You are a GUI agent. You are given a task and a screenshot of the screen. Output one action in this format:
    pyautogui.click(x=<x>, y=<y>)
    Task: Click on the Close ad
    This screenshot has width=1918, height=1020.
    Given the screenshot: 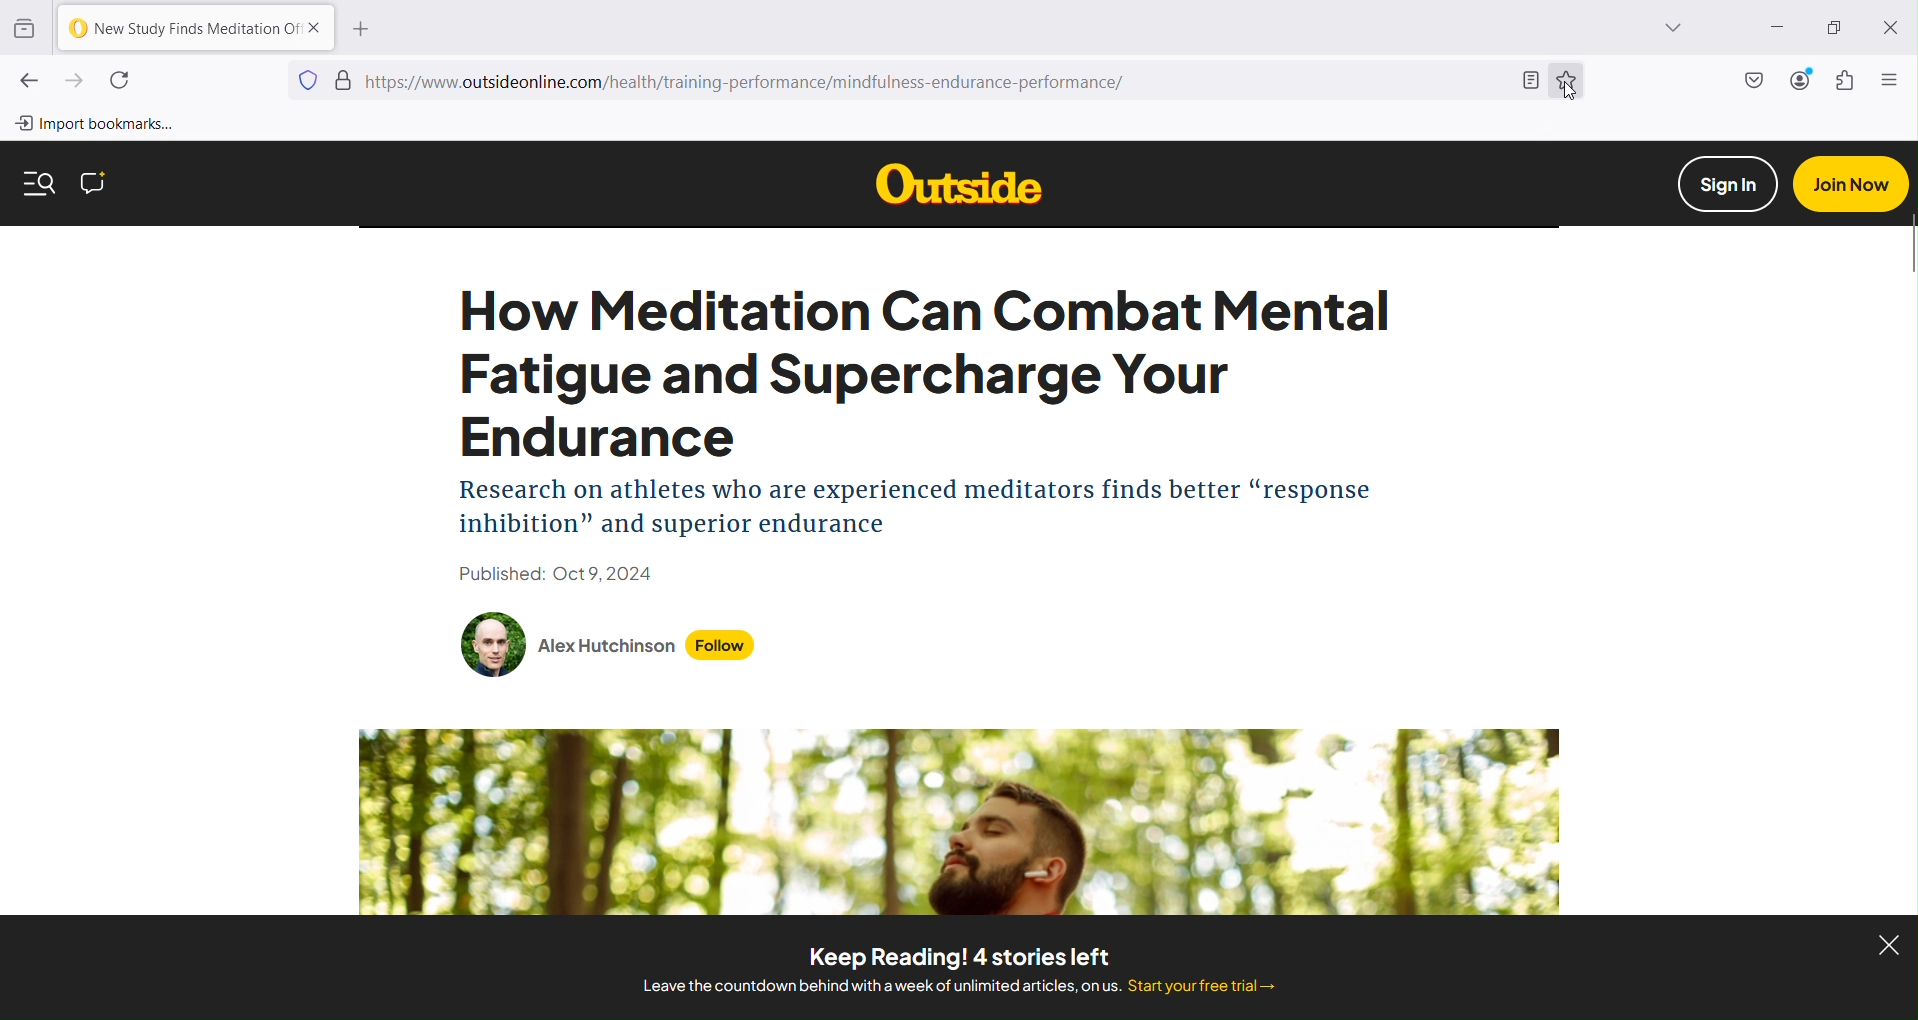 What is the action you would take?
    pyautogui.click(x=1888, y=944)
    